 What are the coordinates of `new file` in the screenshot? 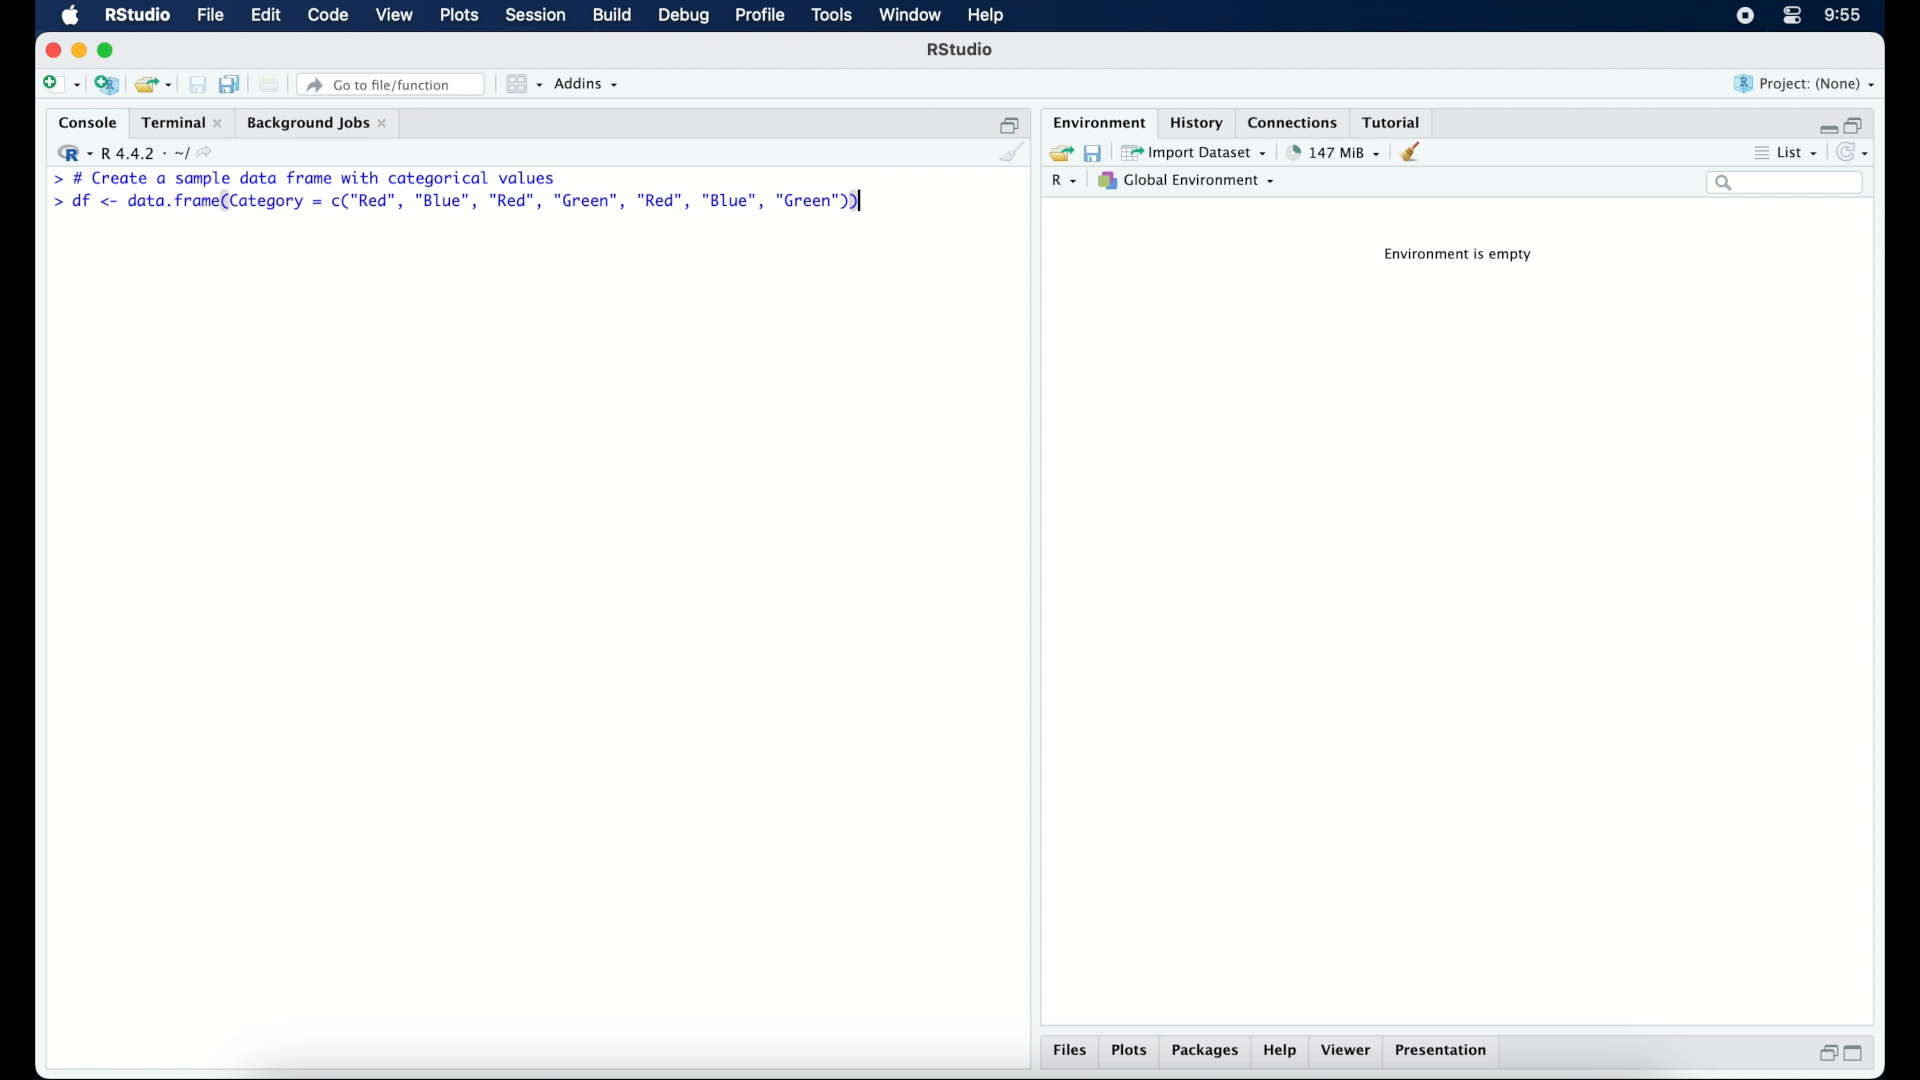 It's located at (59, 83).